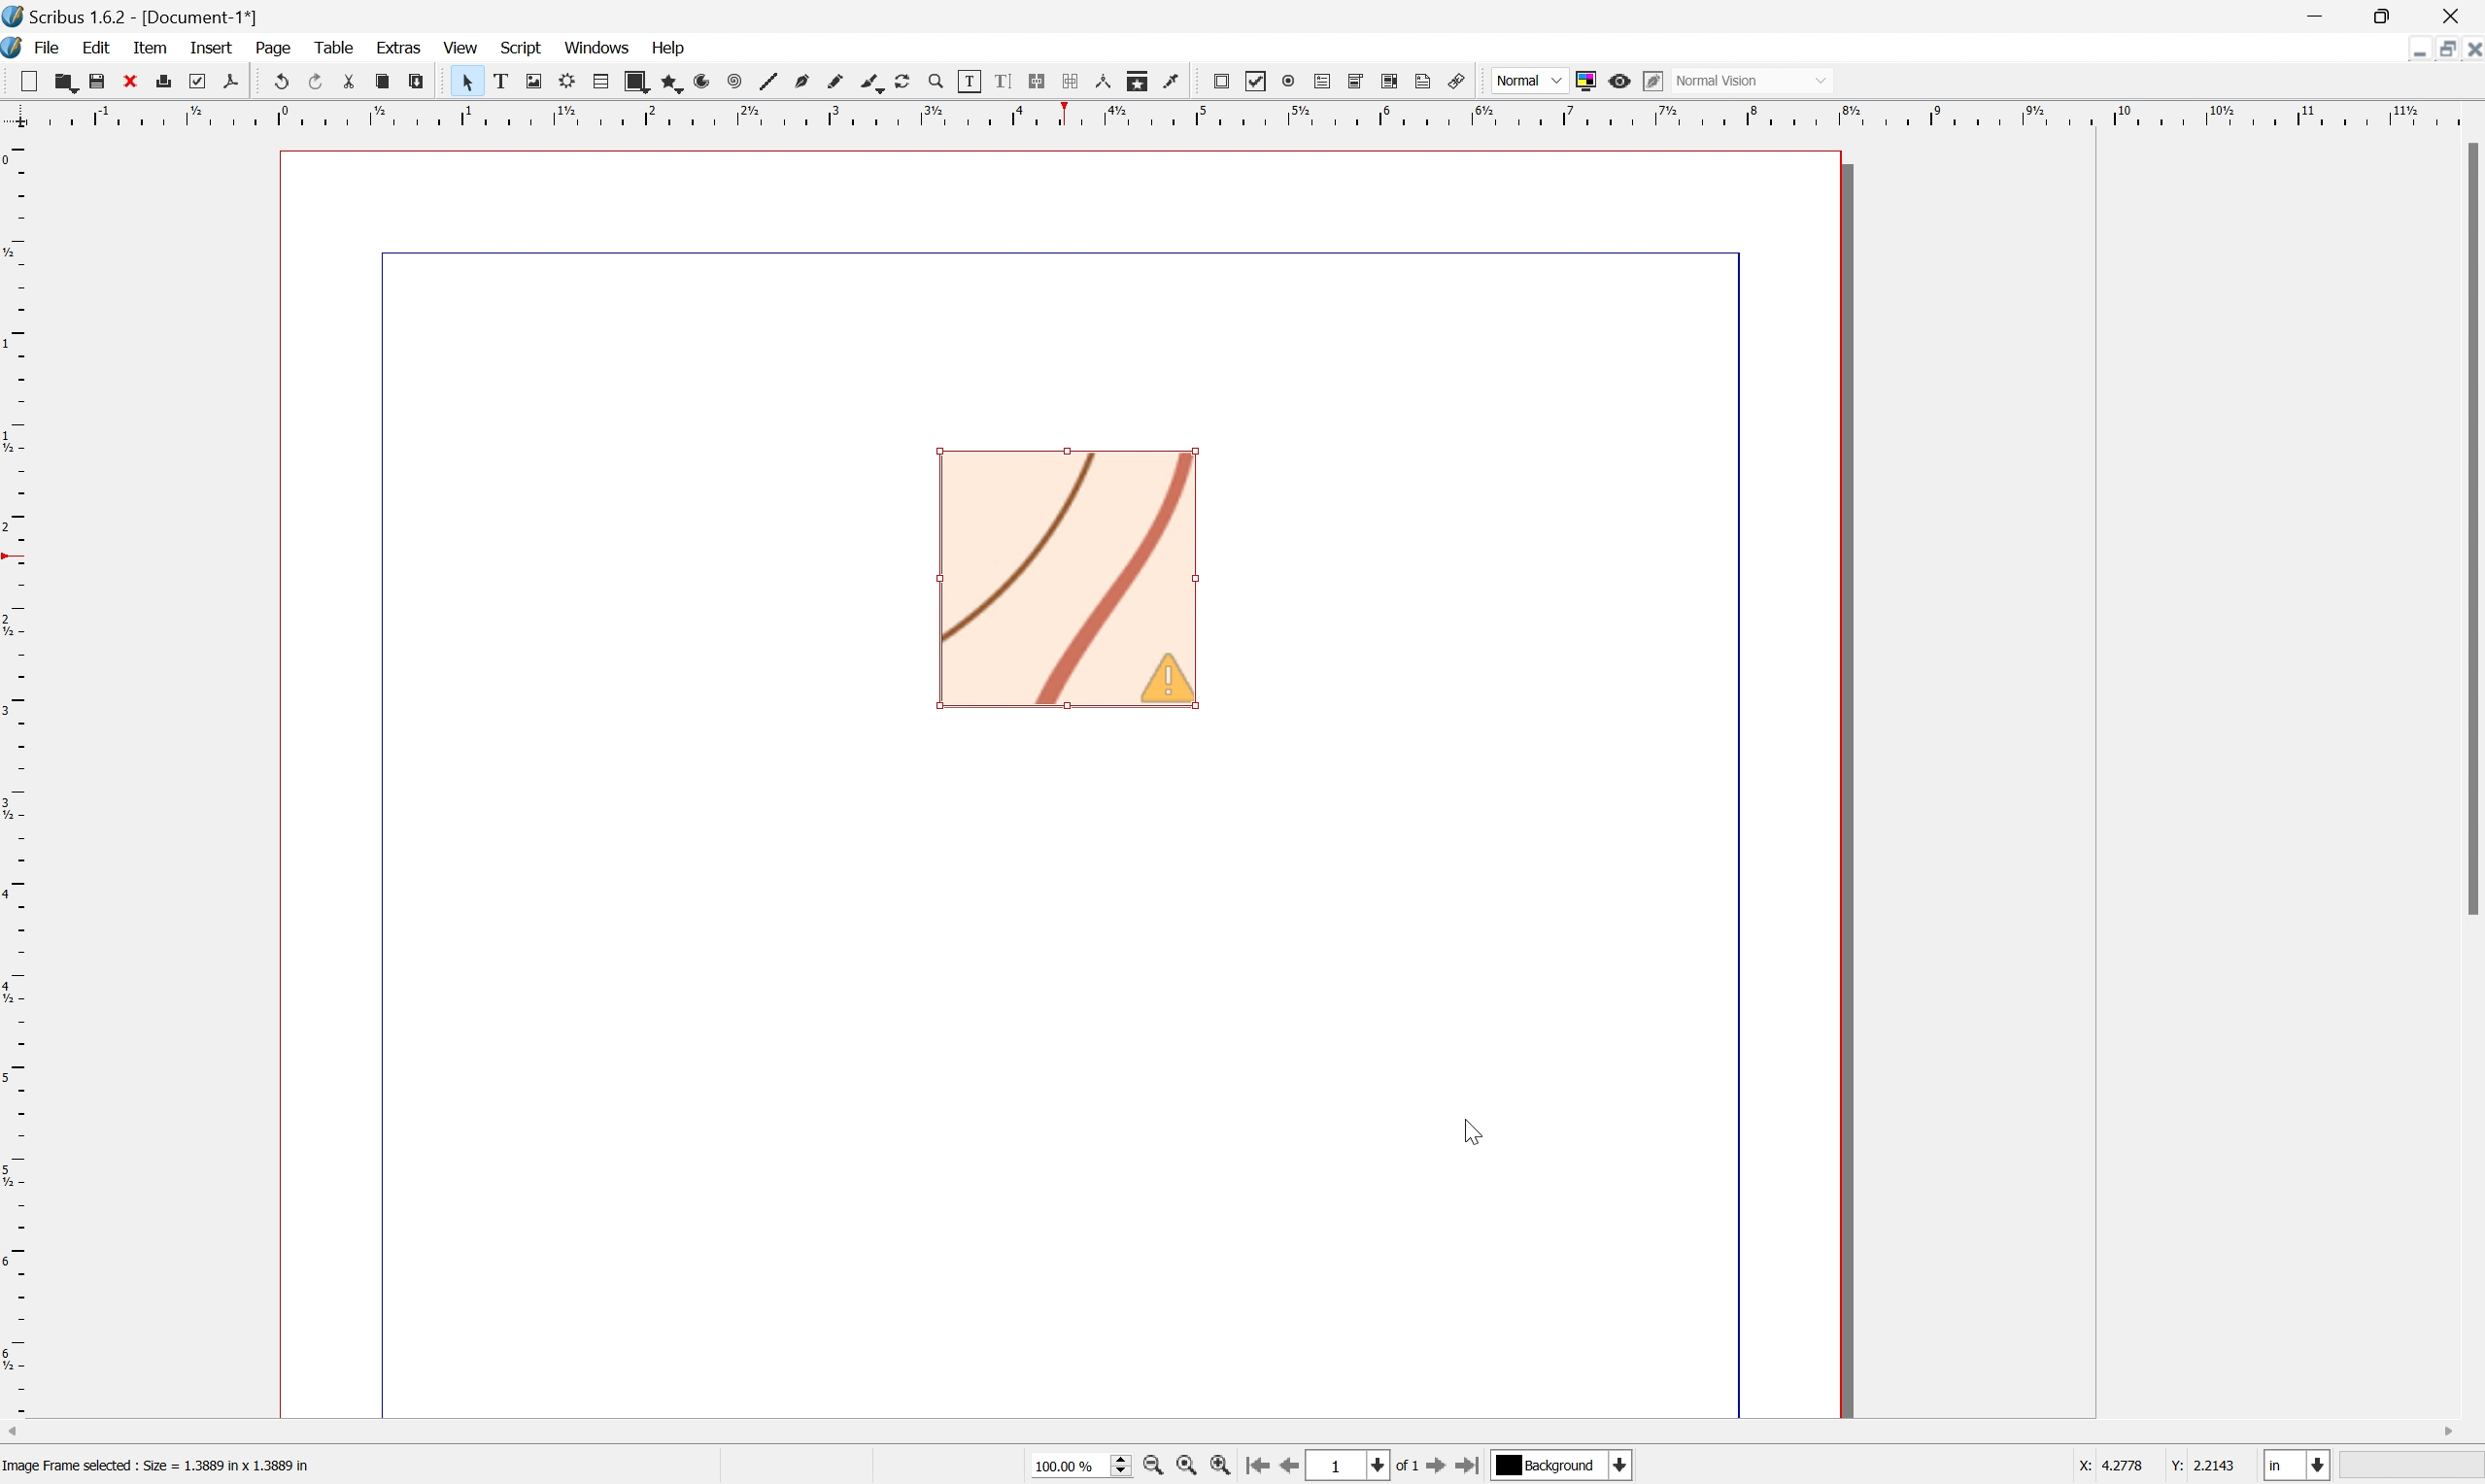  I want to click on Page, so click(274, 48).